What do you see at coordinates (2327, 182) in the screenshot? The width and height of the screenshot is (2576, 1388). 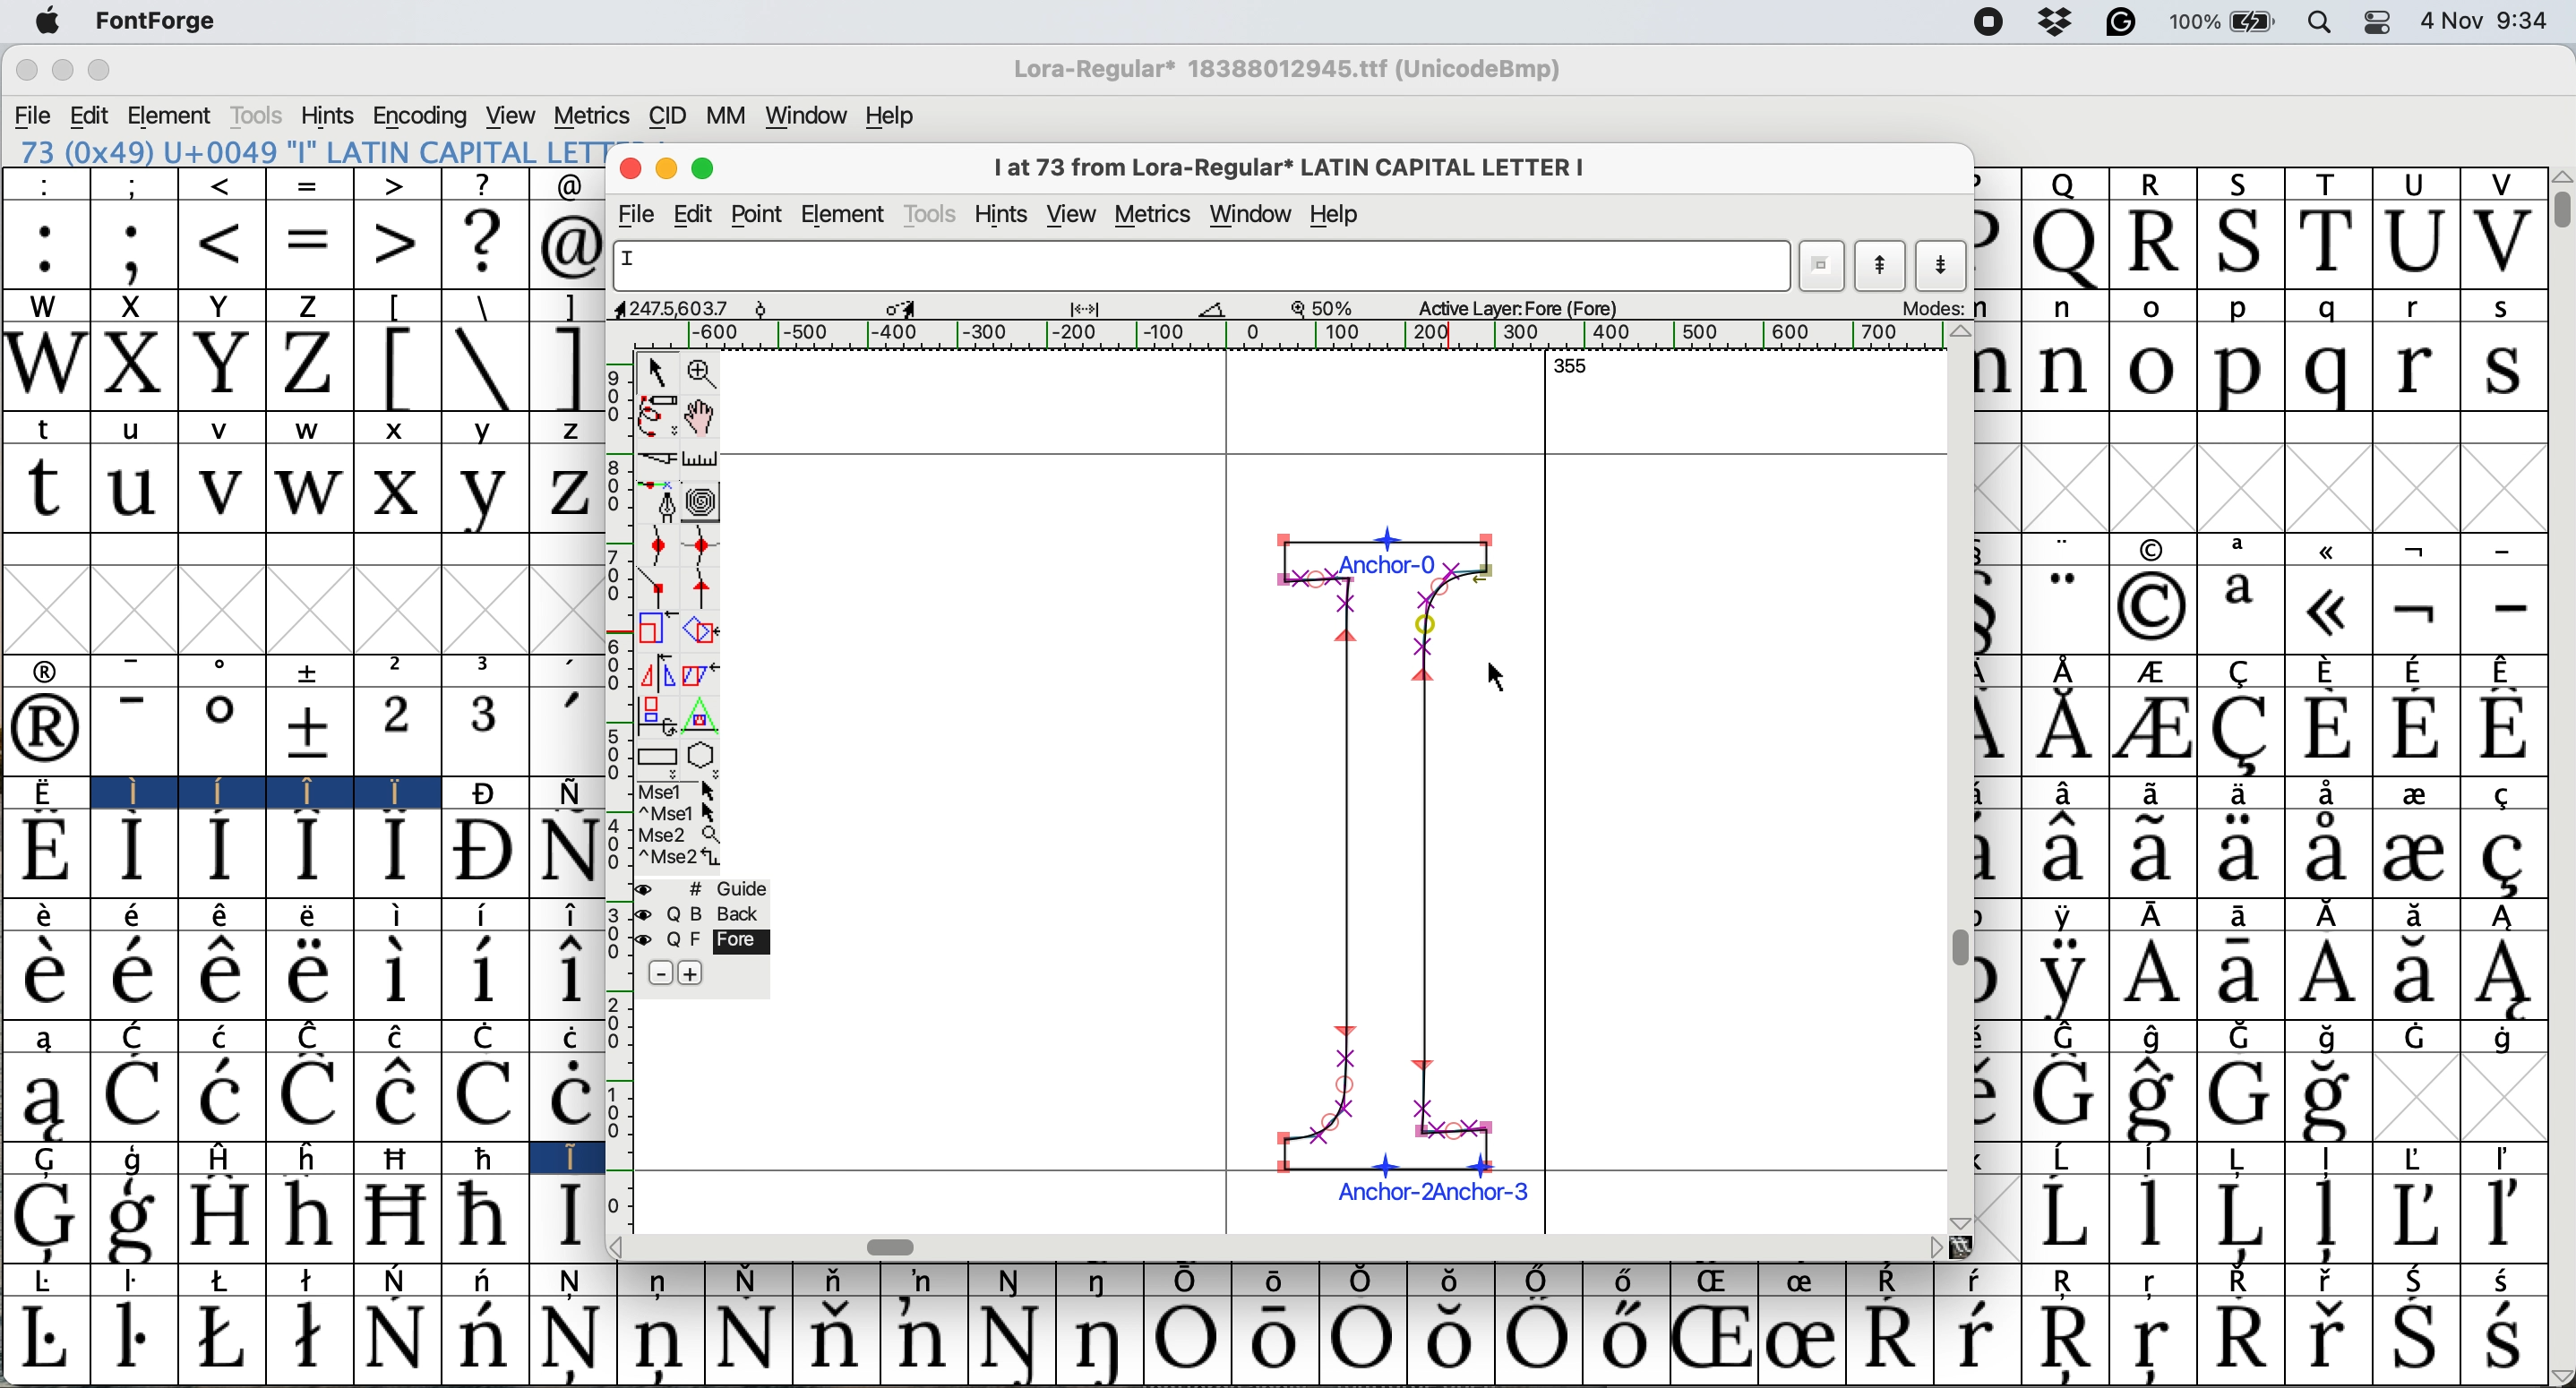 I see `T` at bounding box center [2327, 182].